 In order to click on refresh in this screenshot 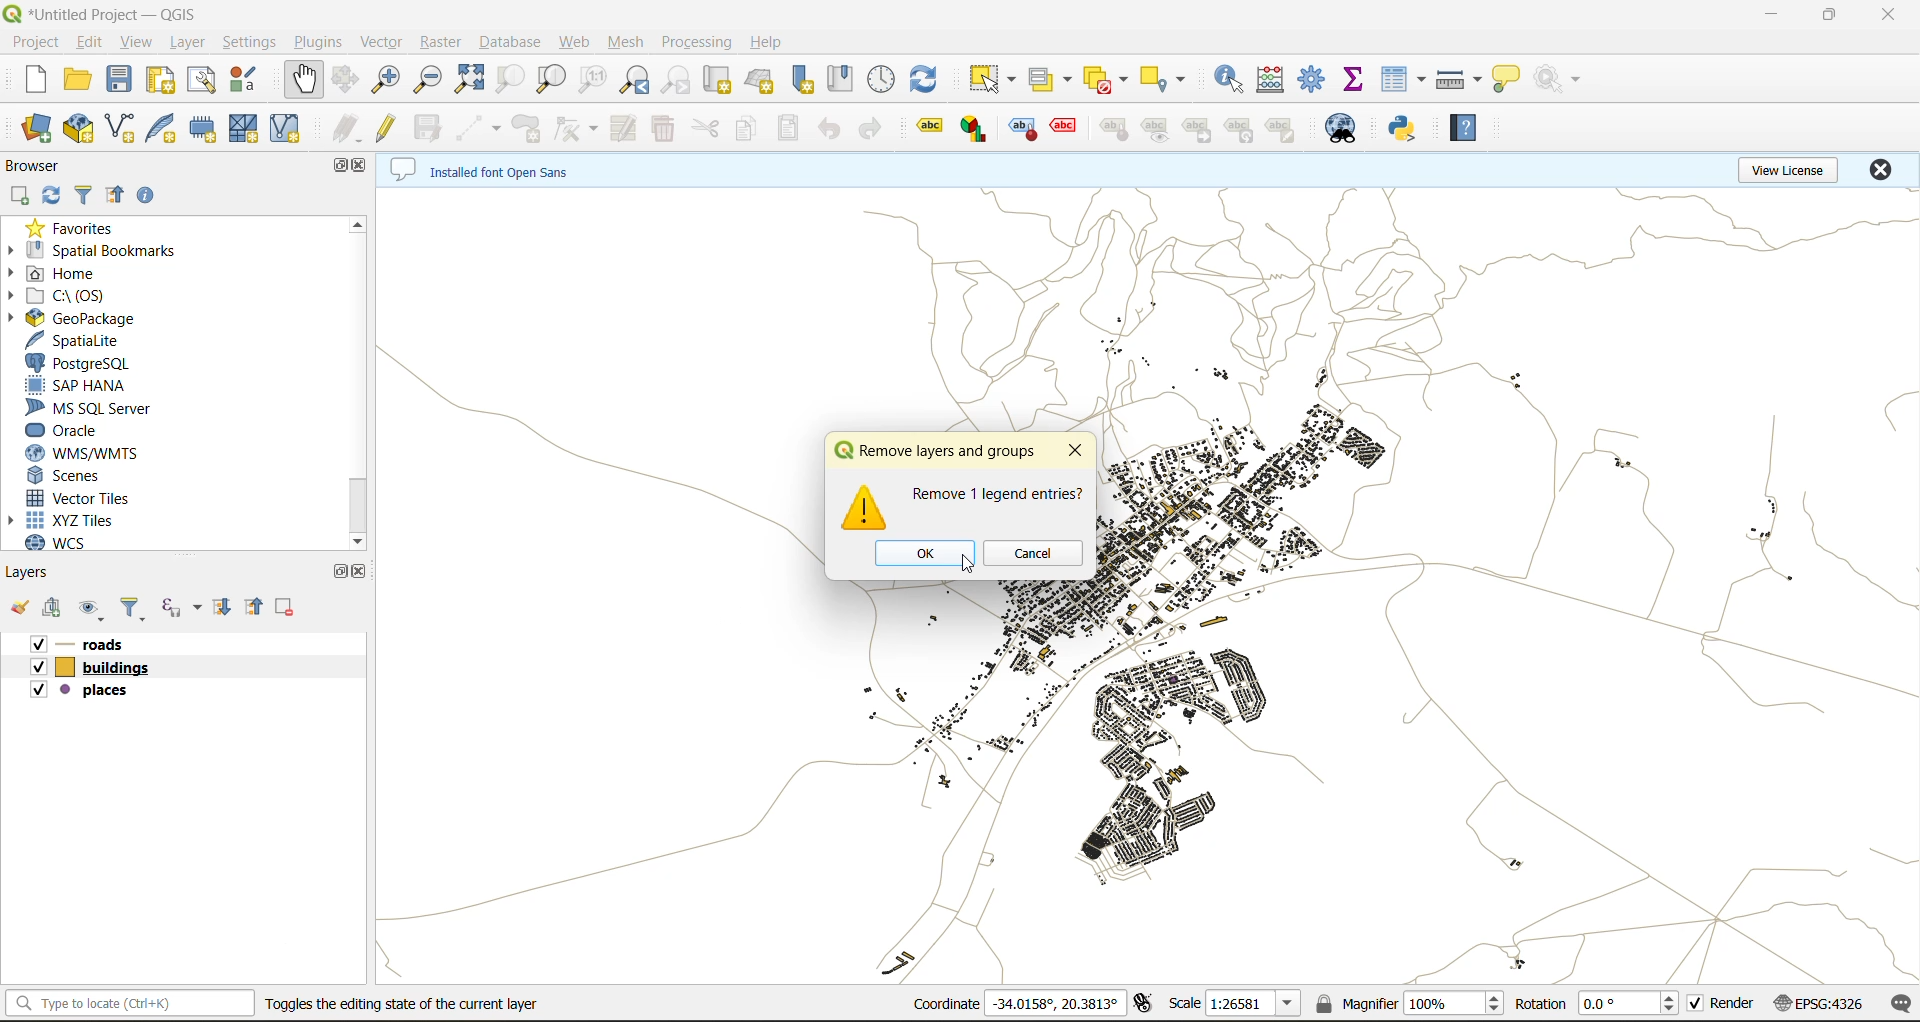, I will do `click(928, 80)`.